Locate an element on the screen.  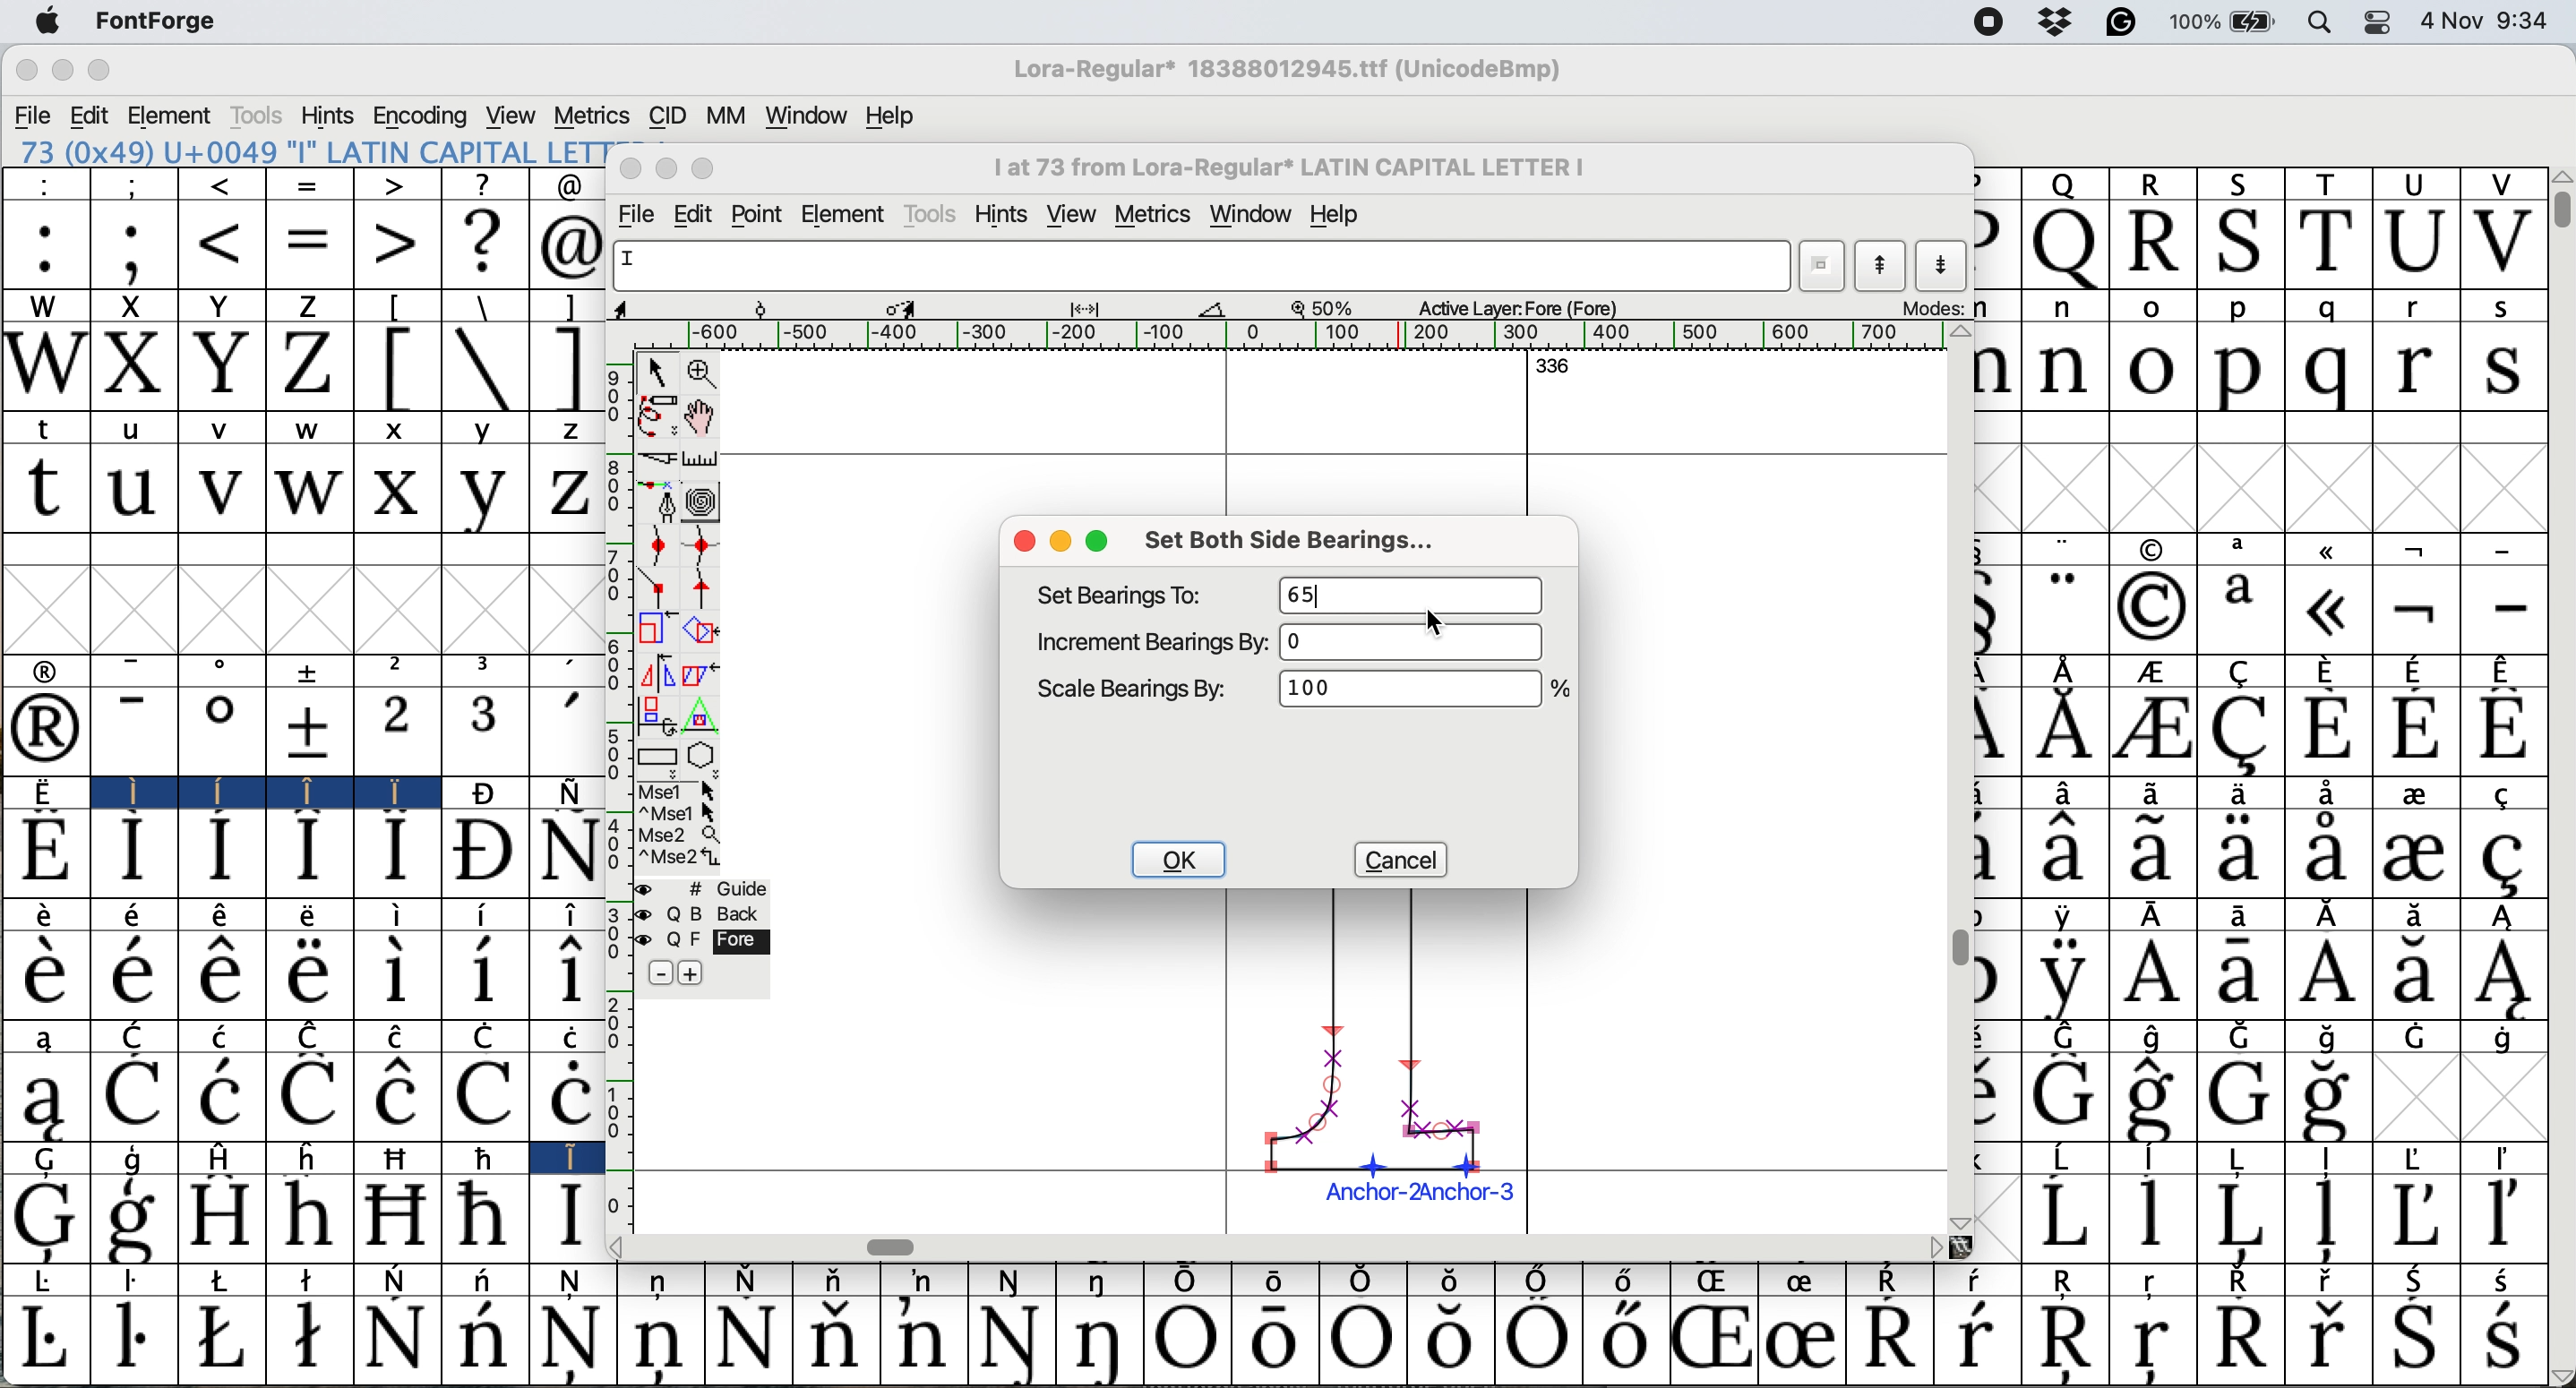
Symbol is located at coordinates (42, 1098).